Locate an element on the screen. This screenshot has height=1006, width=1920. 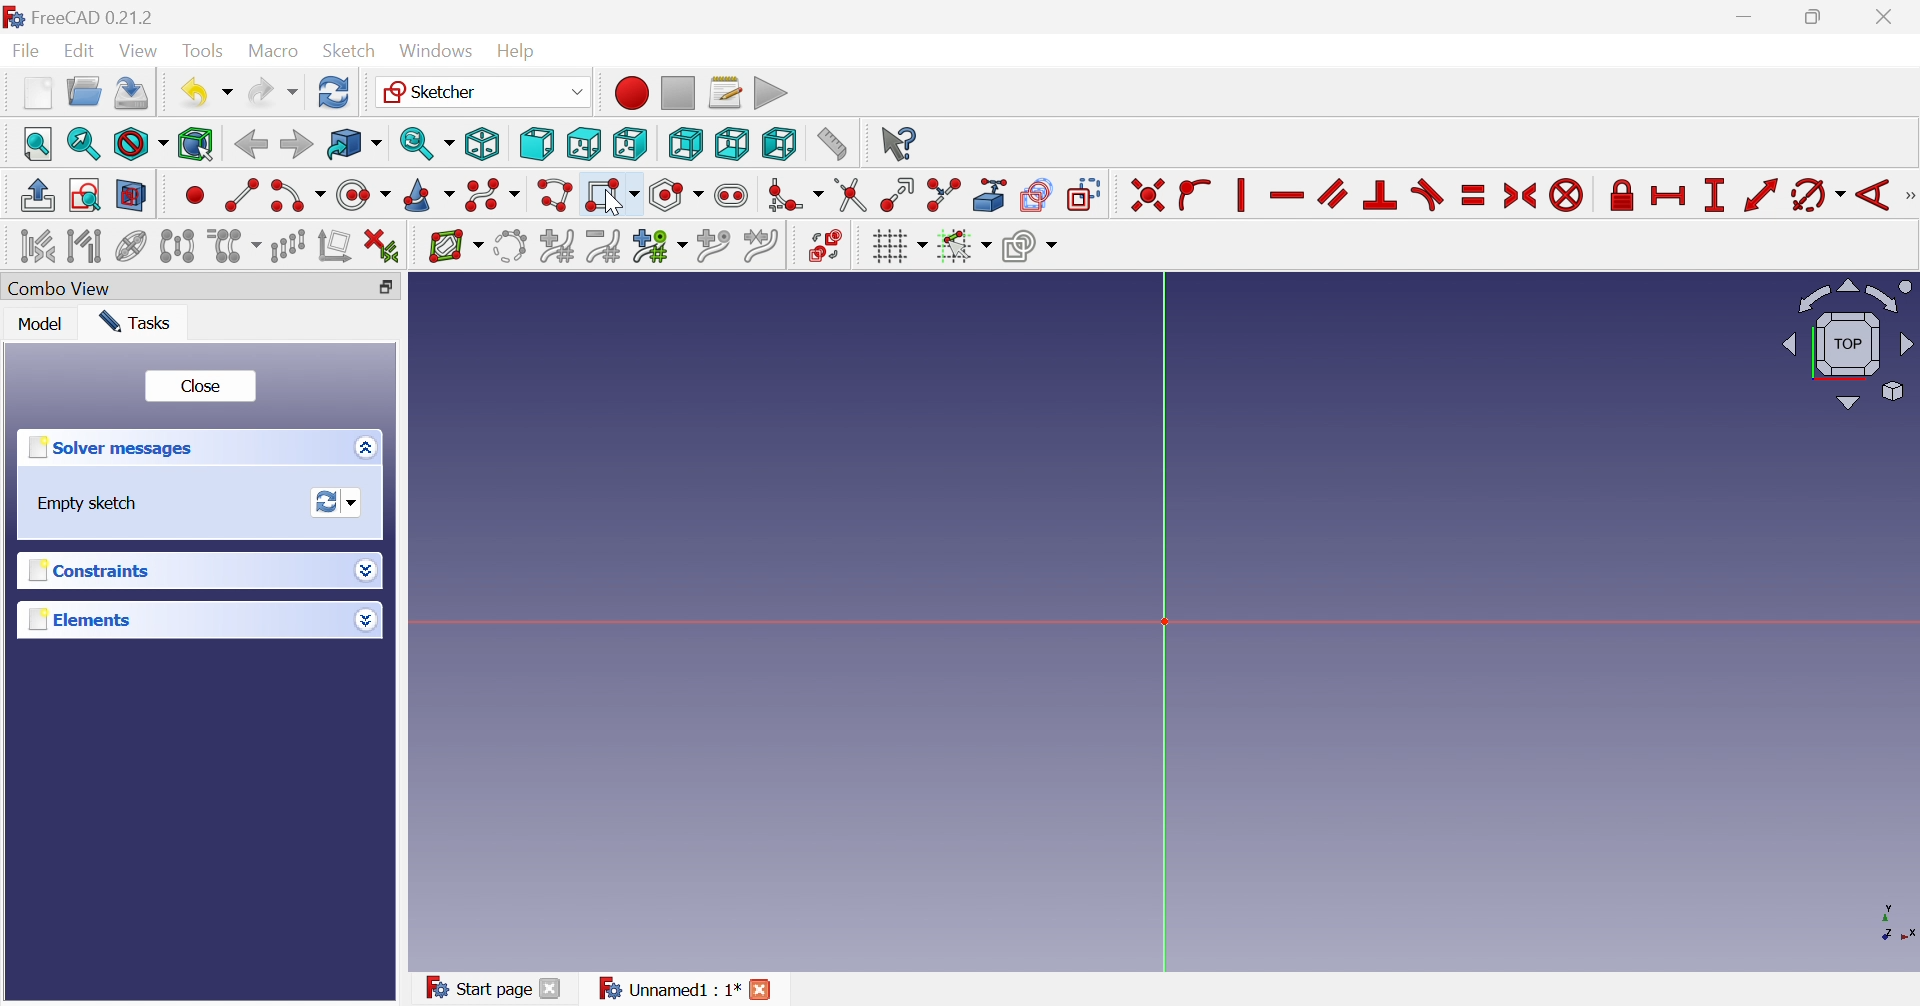
Empty sketch is located at coordinates (89, 504).